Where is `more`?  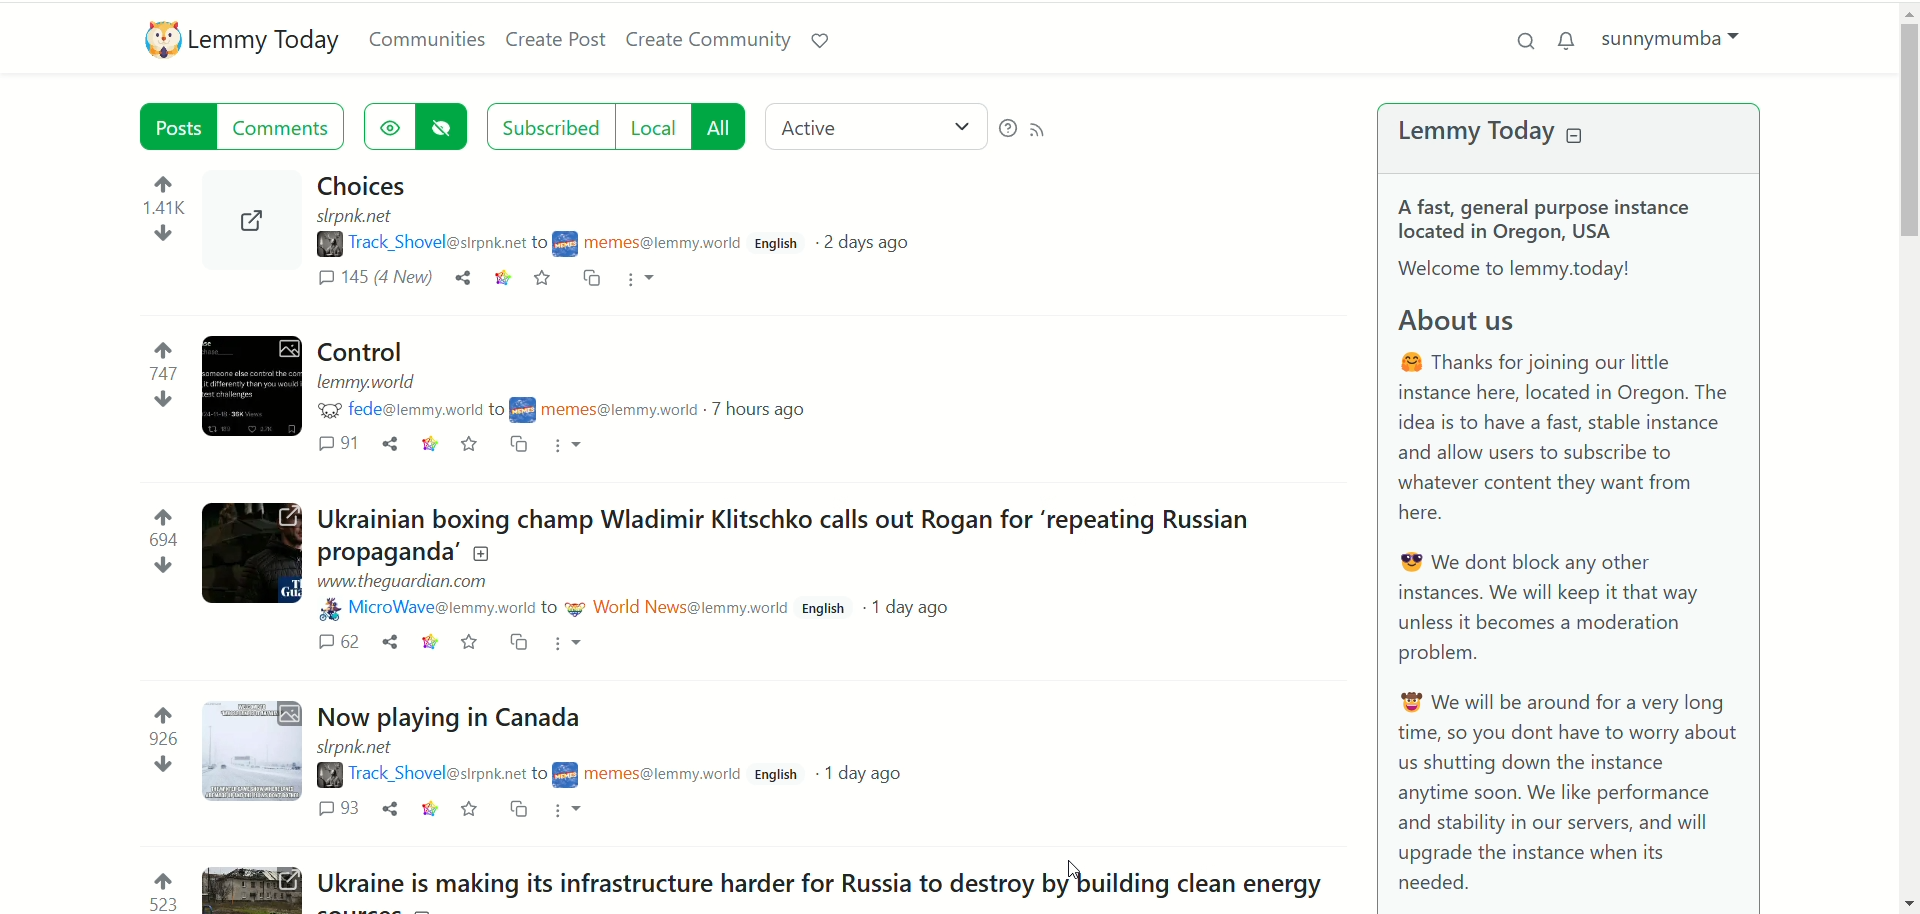 more is located at coordinates (566, 811).